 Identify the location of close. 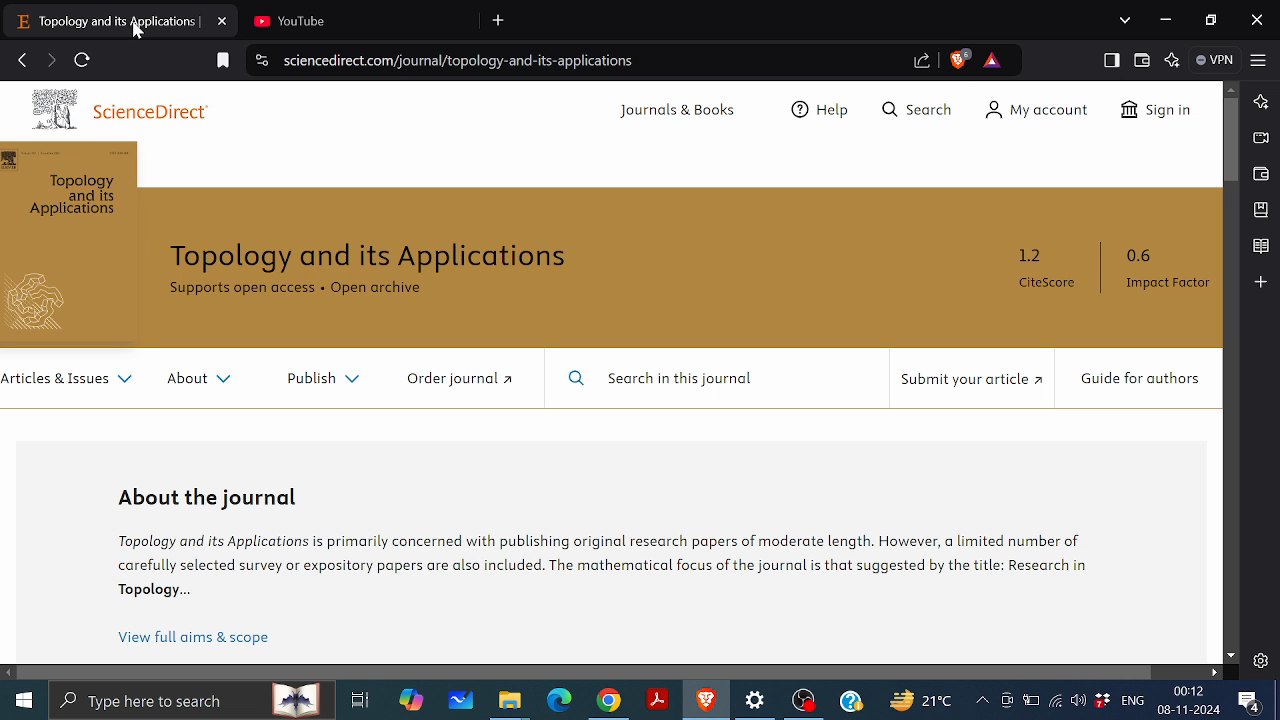
(1257, 22).